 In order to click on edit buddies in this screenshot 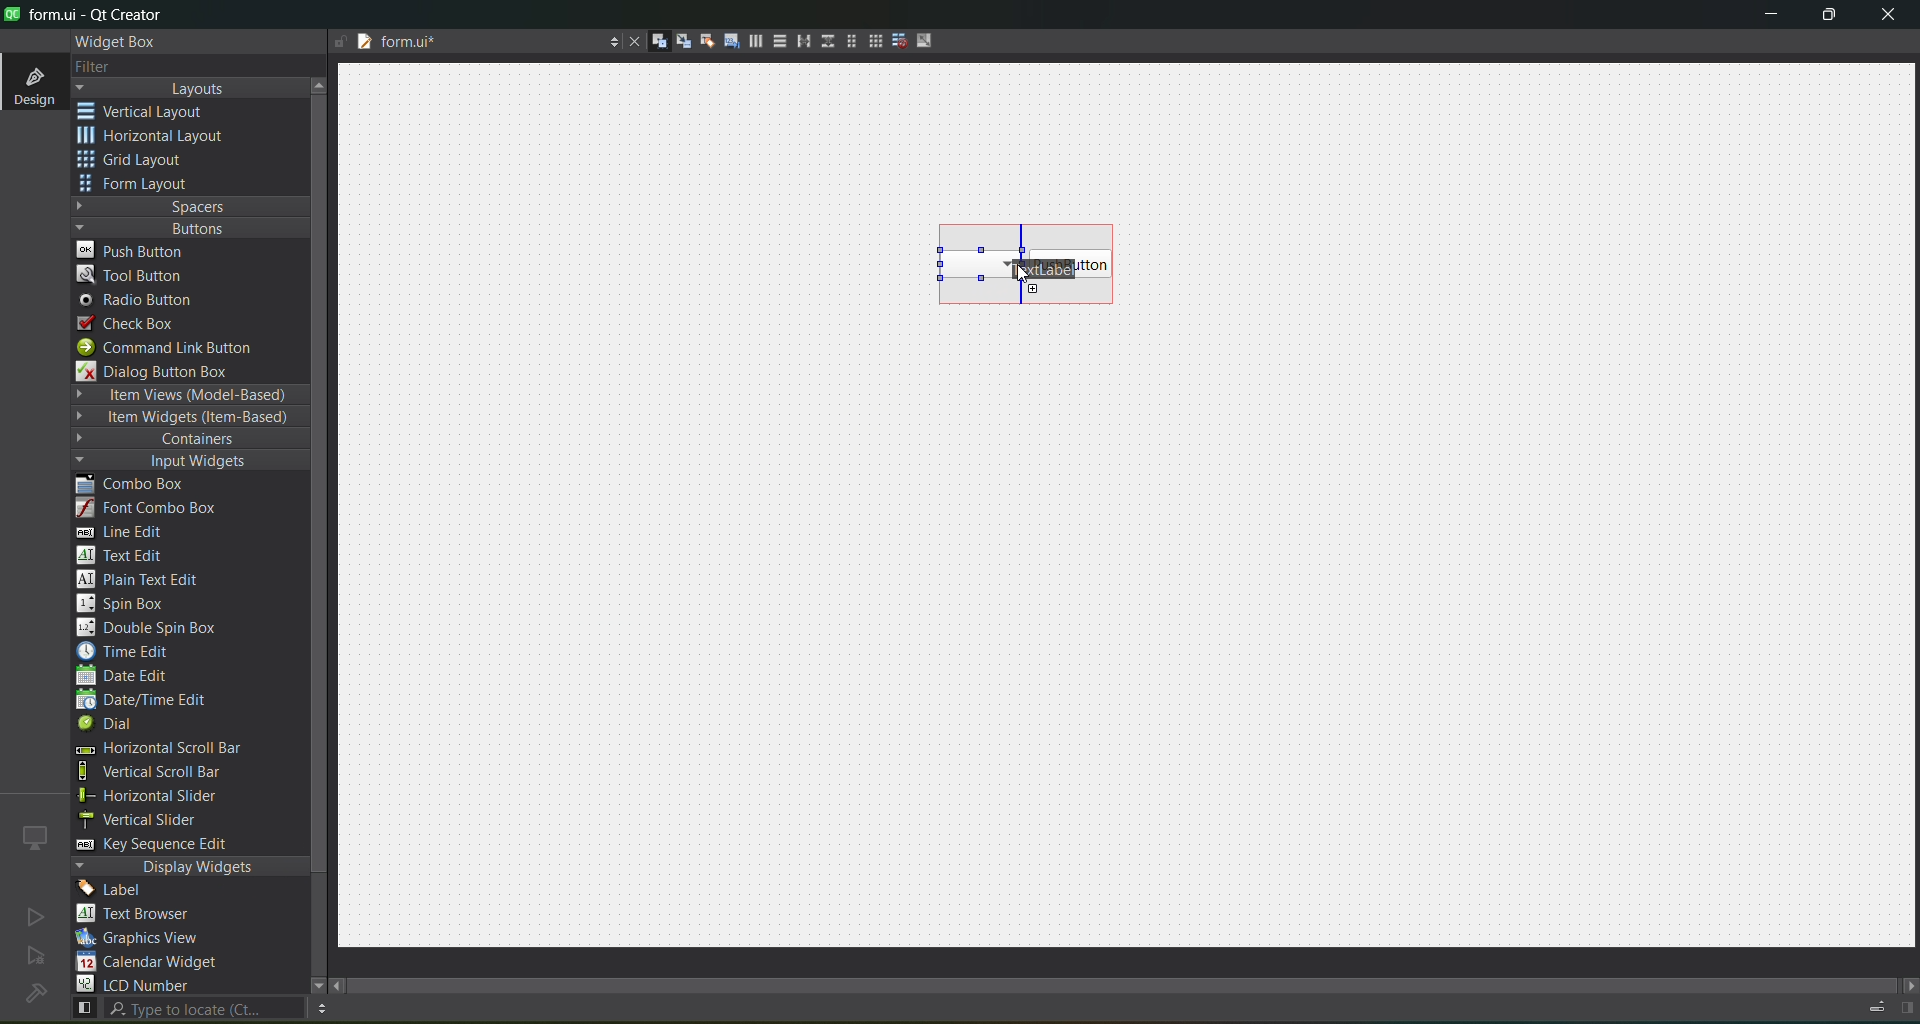, I will do `click(700, 41)`.